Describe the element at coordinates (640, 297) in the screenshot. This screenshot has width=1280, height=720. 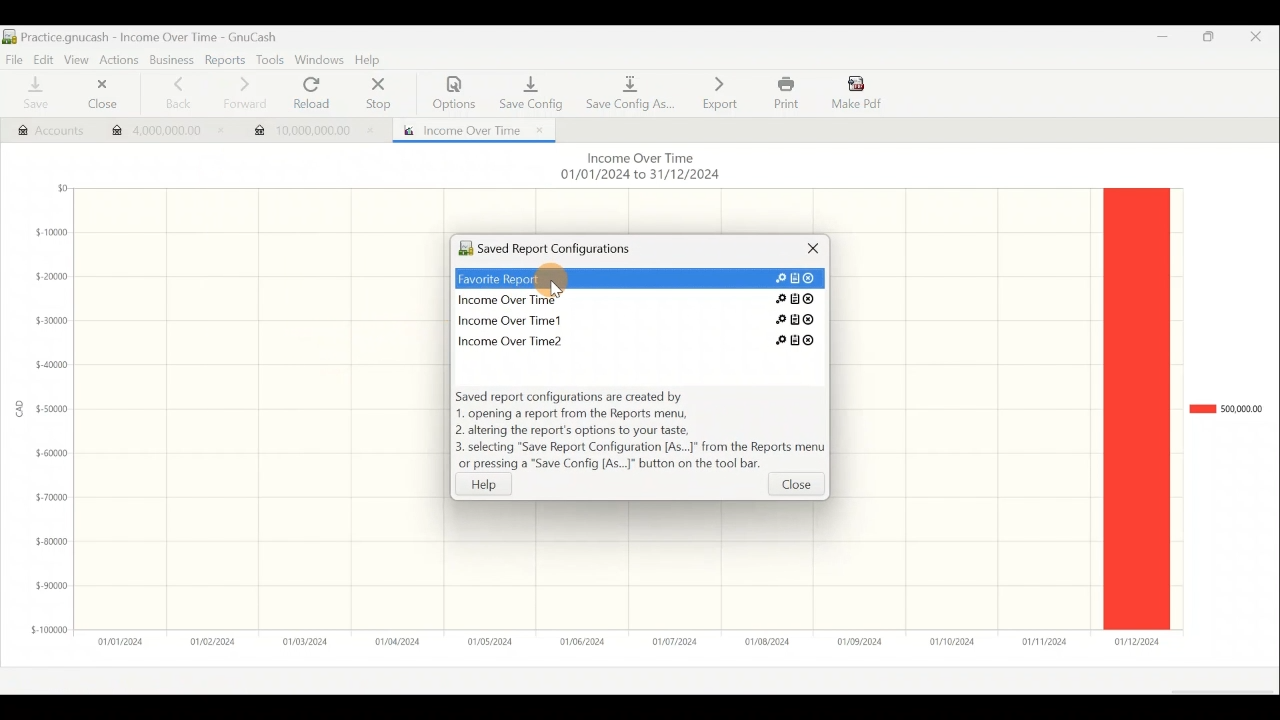
I see `Saved report 2` at that location.